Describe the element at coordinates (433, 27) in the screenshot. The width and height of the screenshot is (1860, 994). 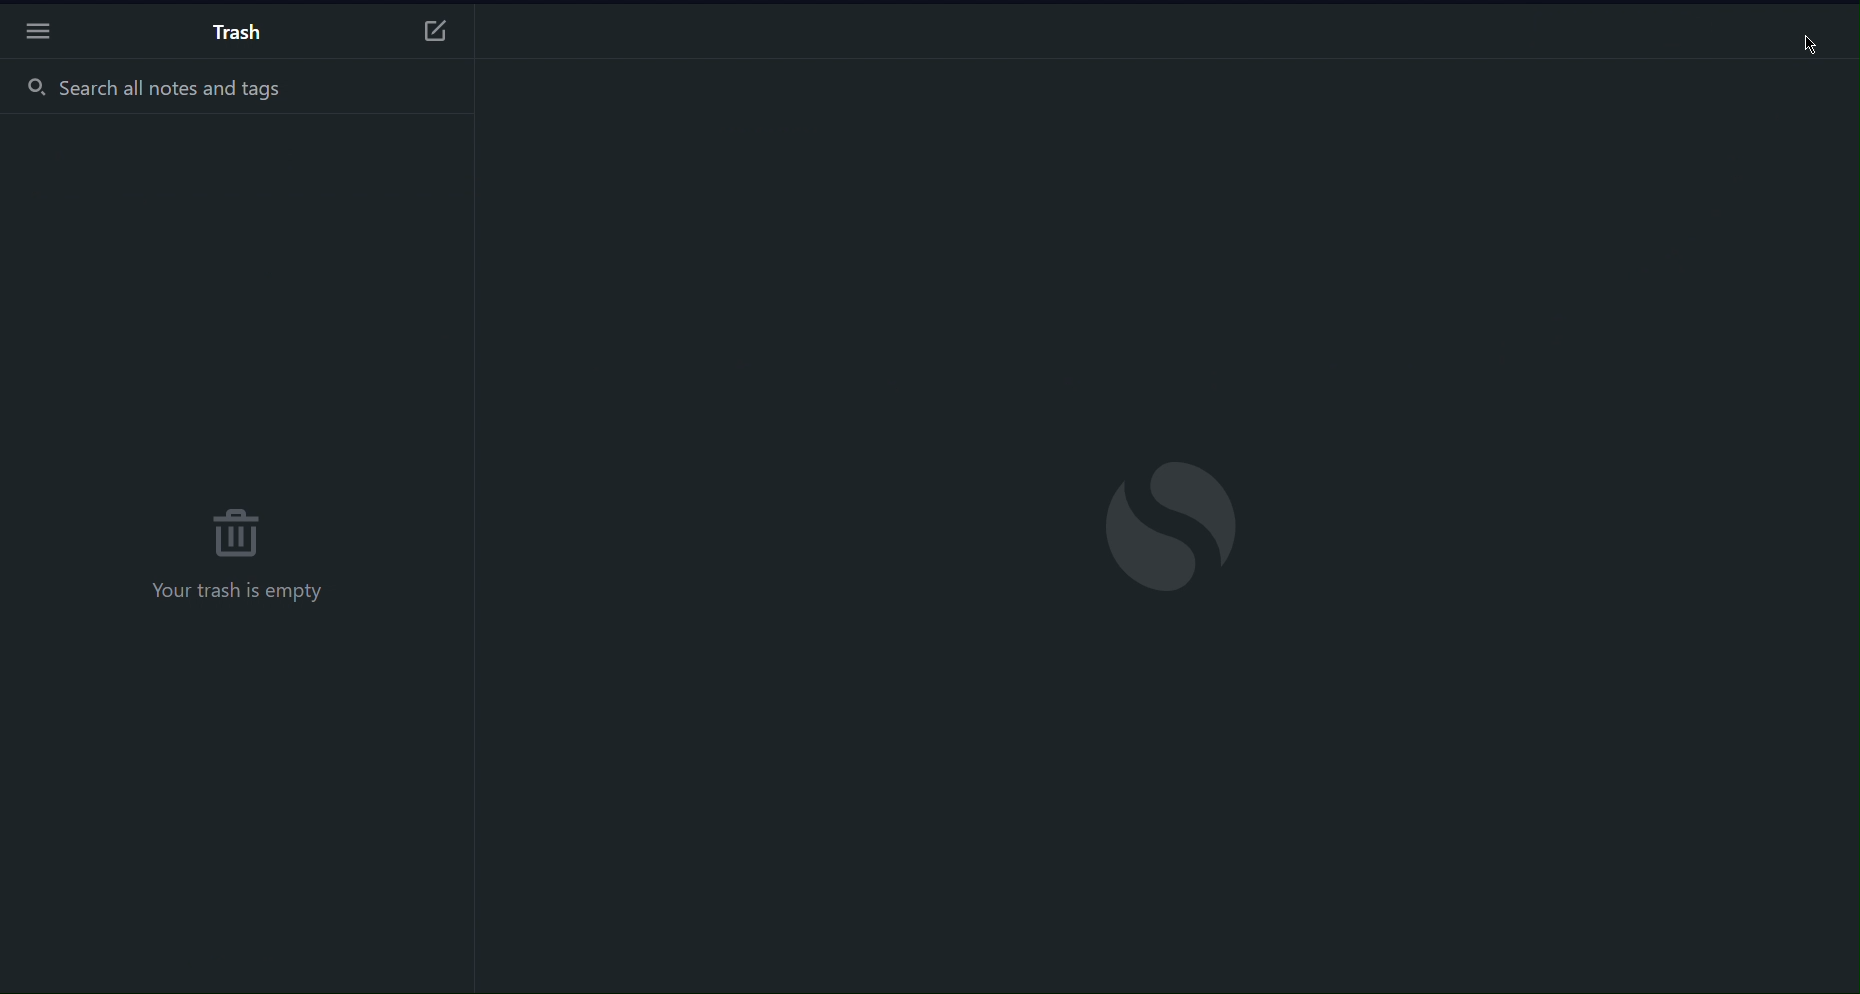
I see `New Notes` at that location.